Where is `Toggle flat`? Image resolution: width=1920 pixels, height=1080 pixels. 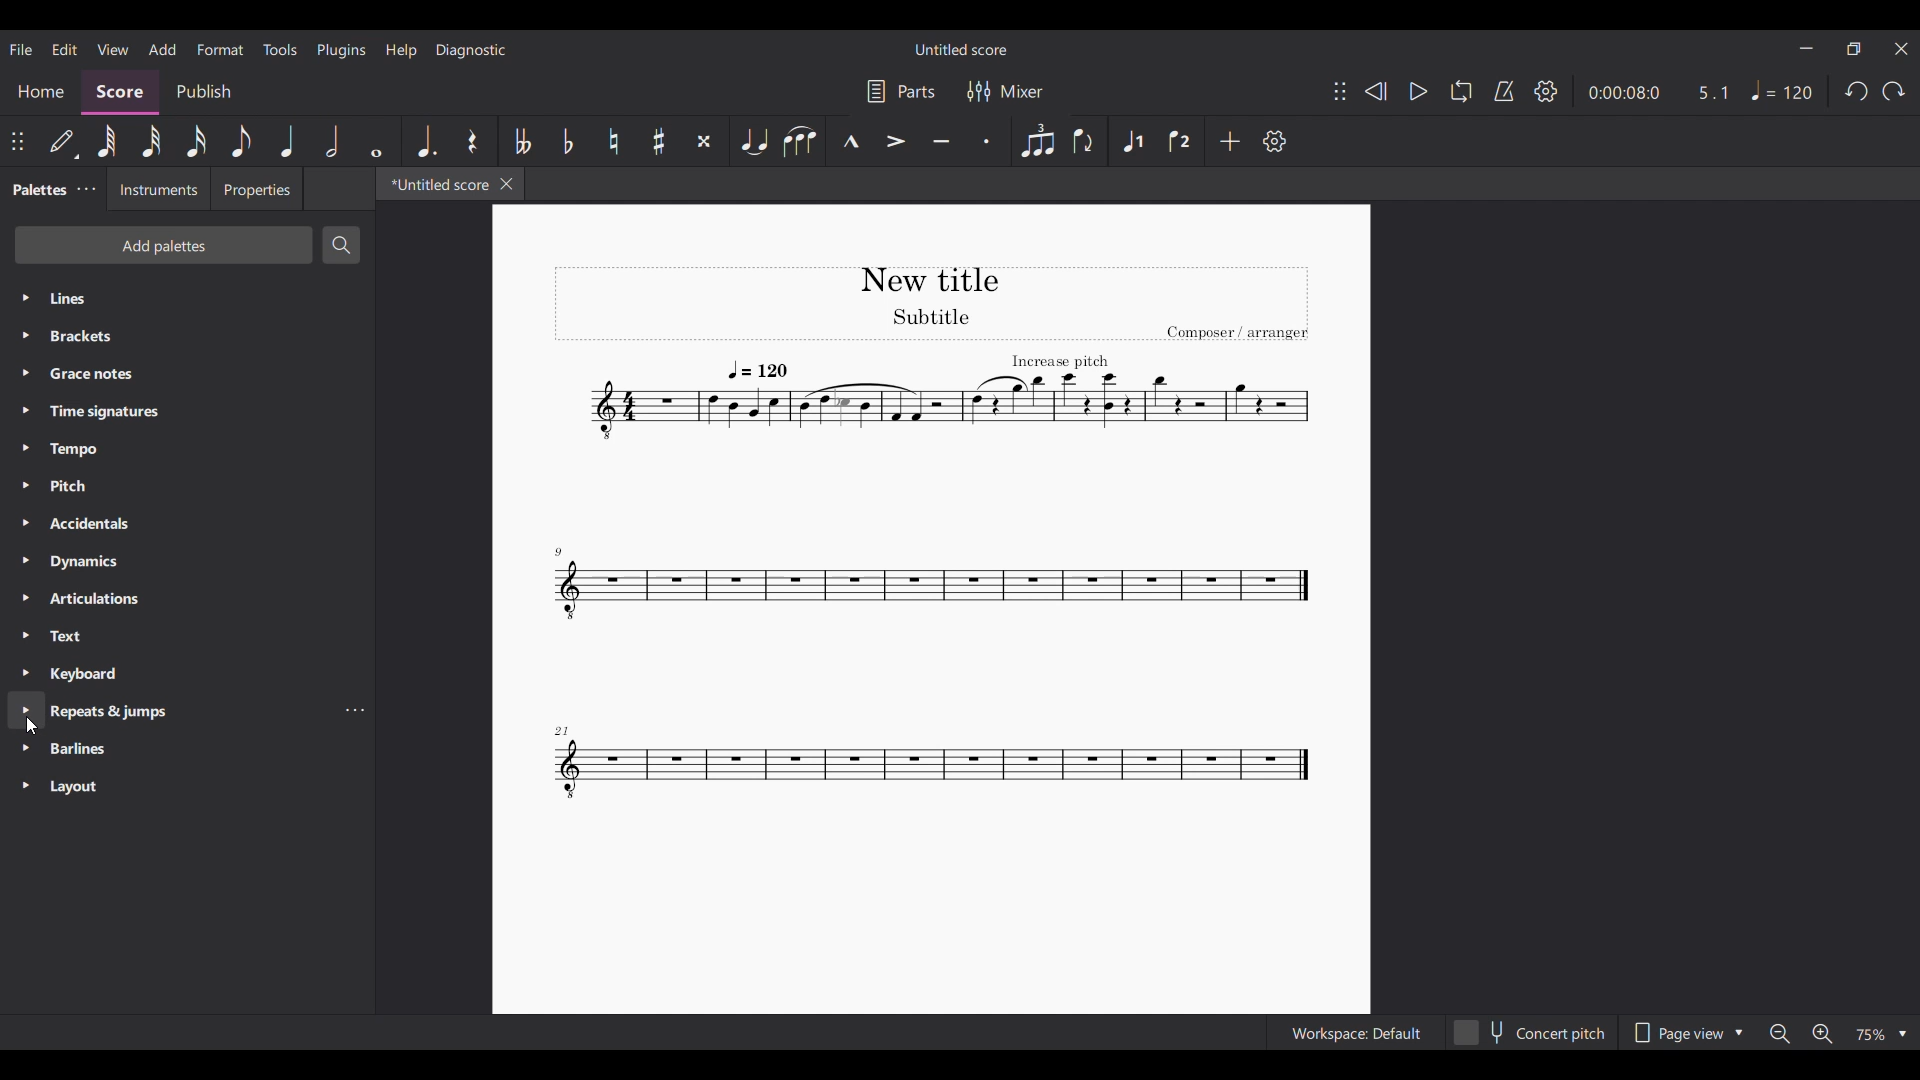
Toggle flat is located at coordinates (567, 141).